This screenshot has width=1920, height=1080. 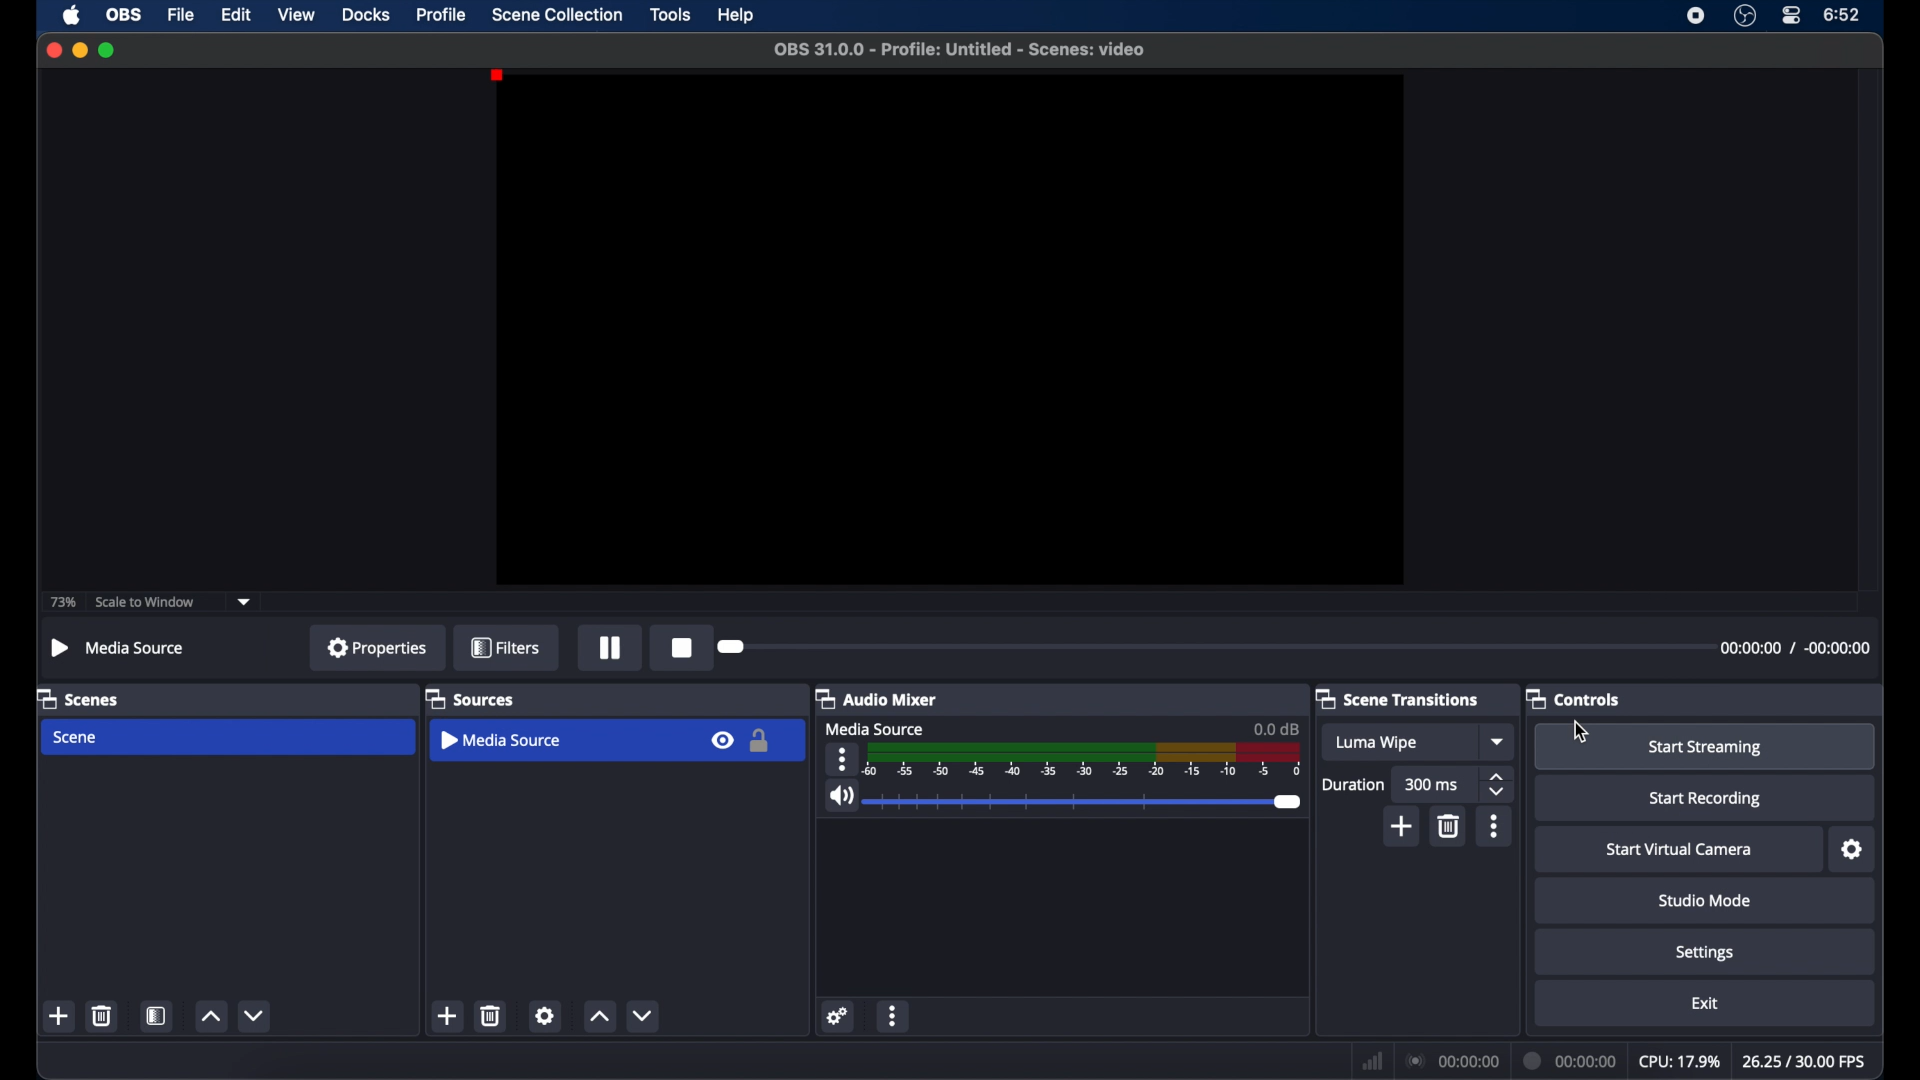 What do you see at coordinates (1802, 1061) in the screenshot?
I see `fps` at bounding box center [1802, 1061].